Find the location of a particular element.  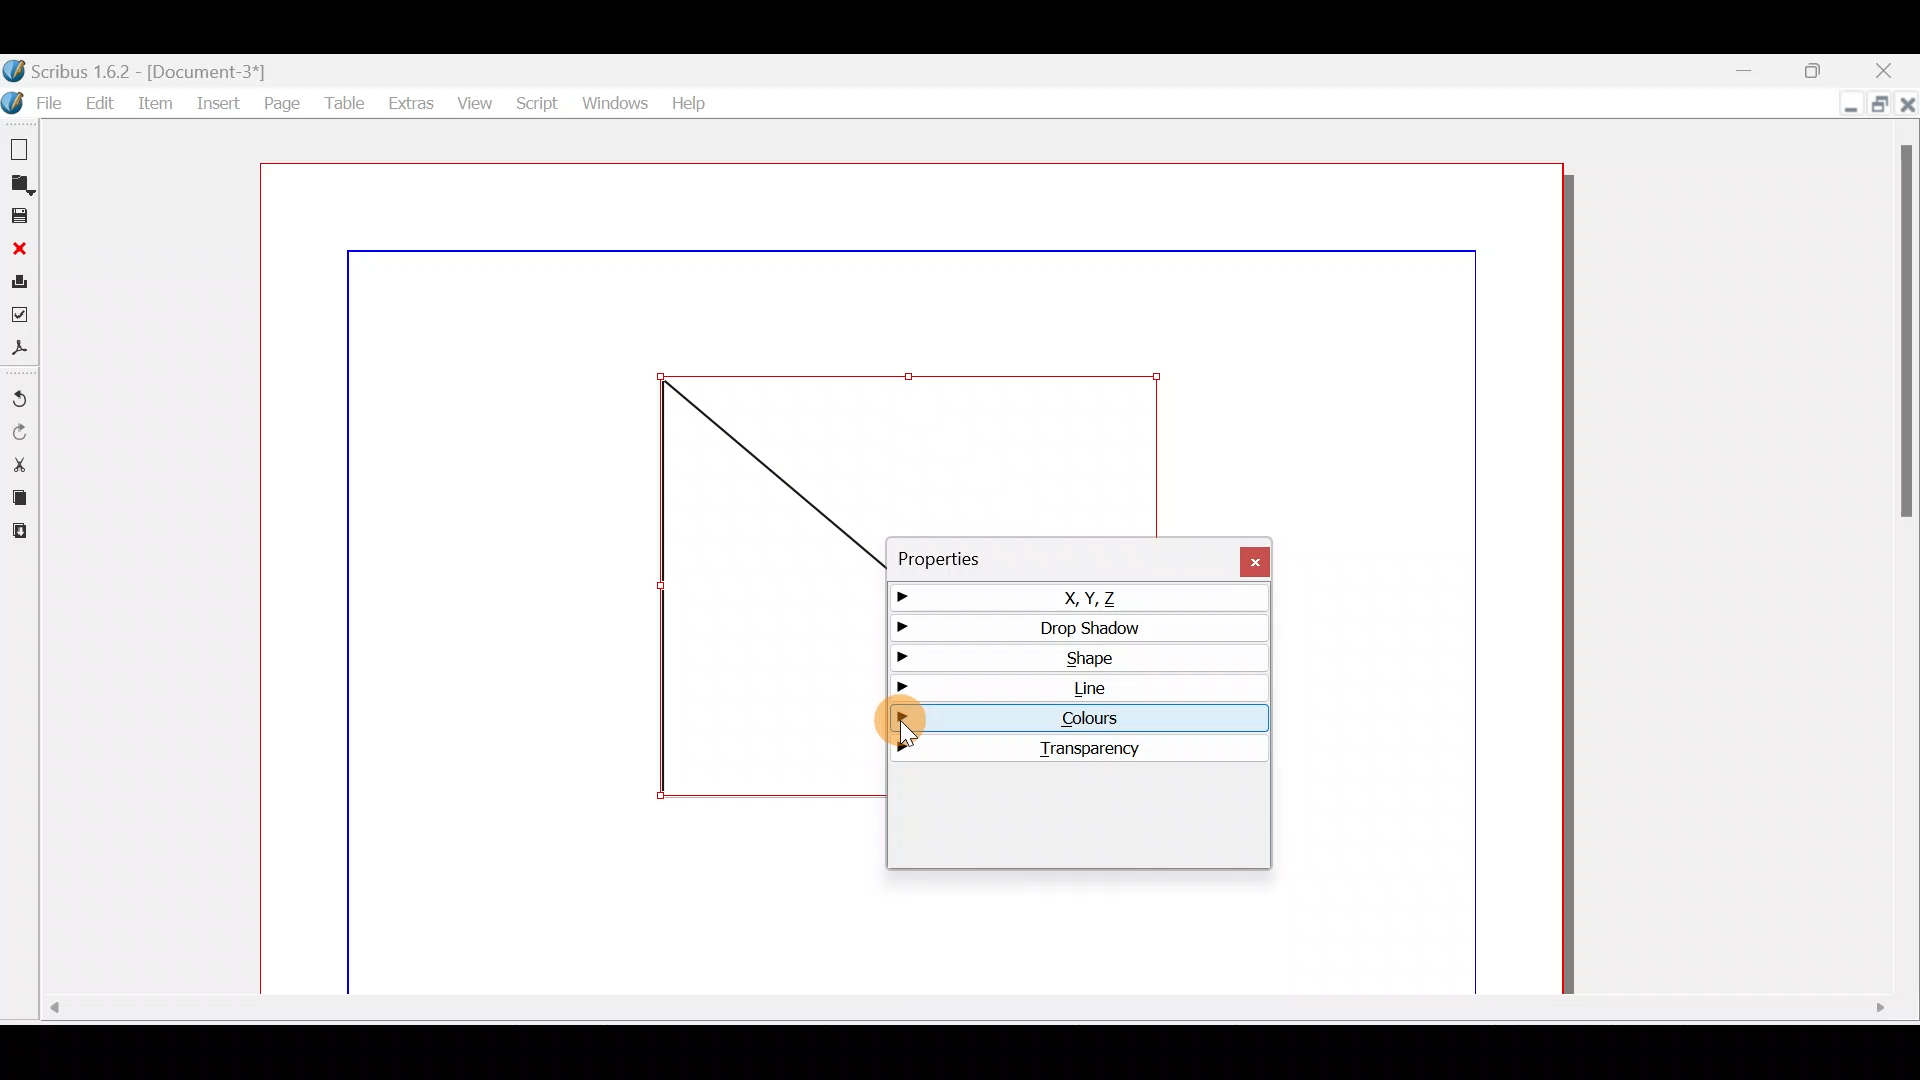

Scroll bar is located at coordinates (958, 1013).